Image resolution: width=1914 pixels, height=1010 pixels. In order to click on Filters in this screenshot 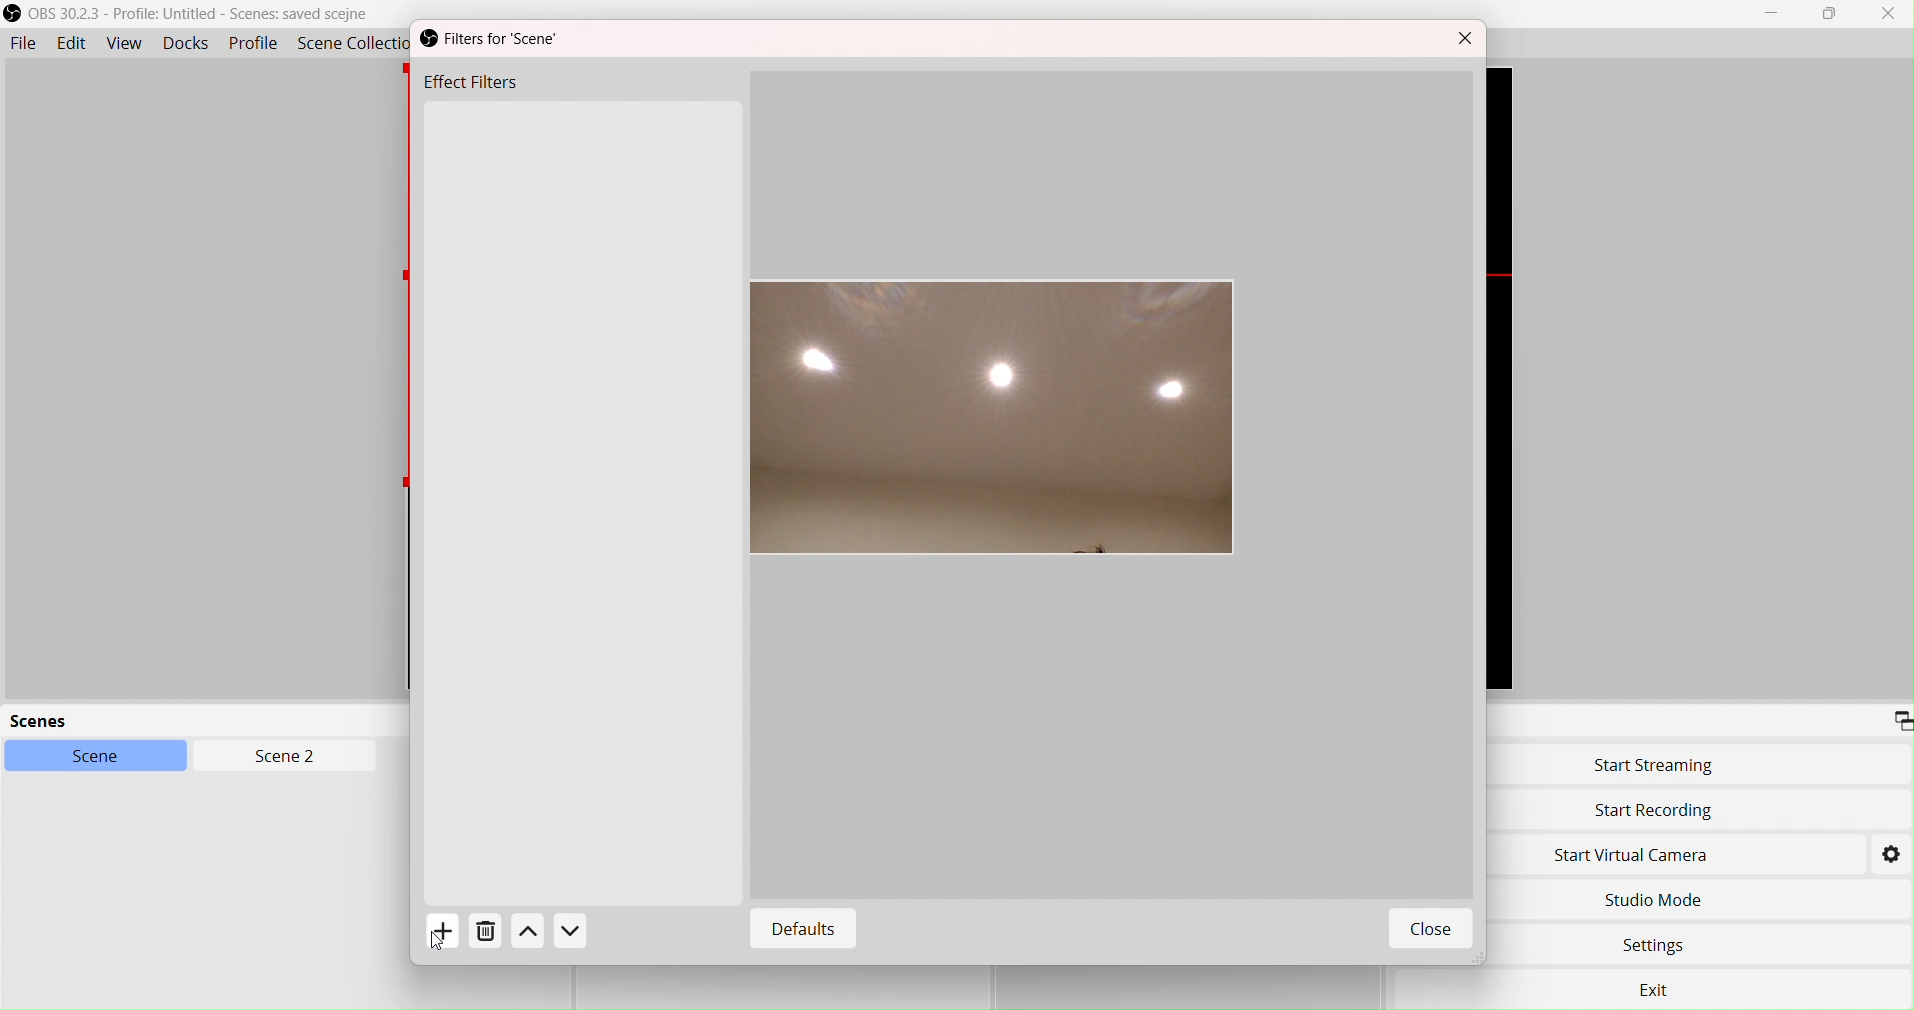, I will do `click(507, 39)`.